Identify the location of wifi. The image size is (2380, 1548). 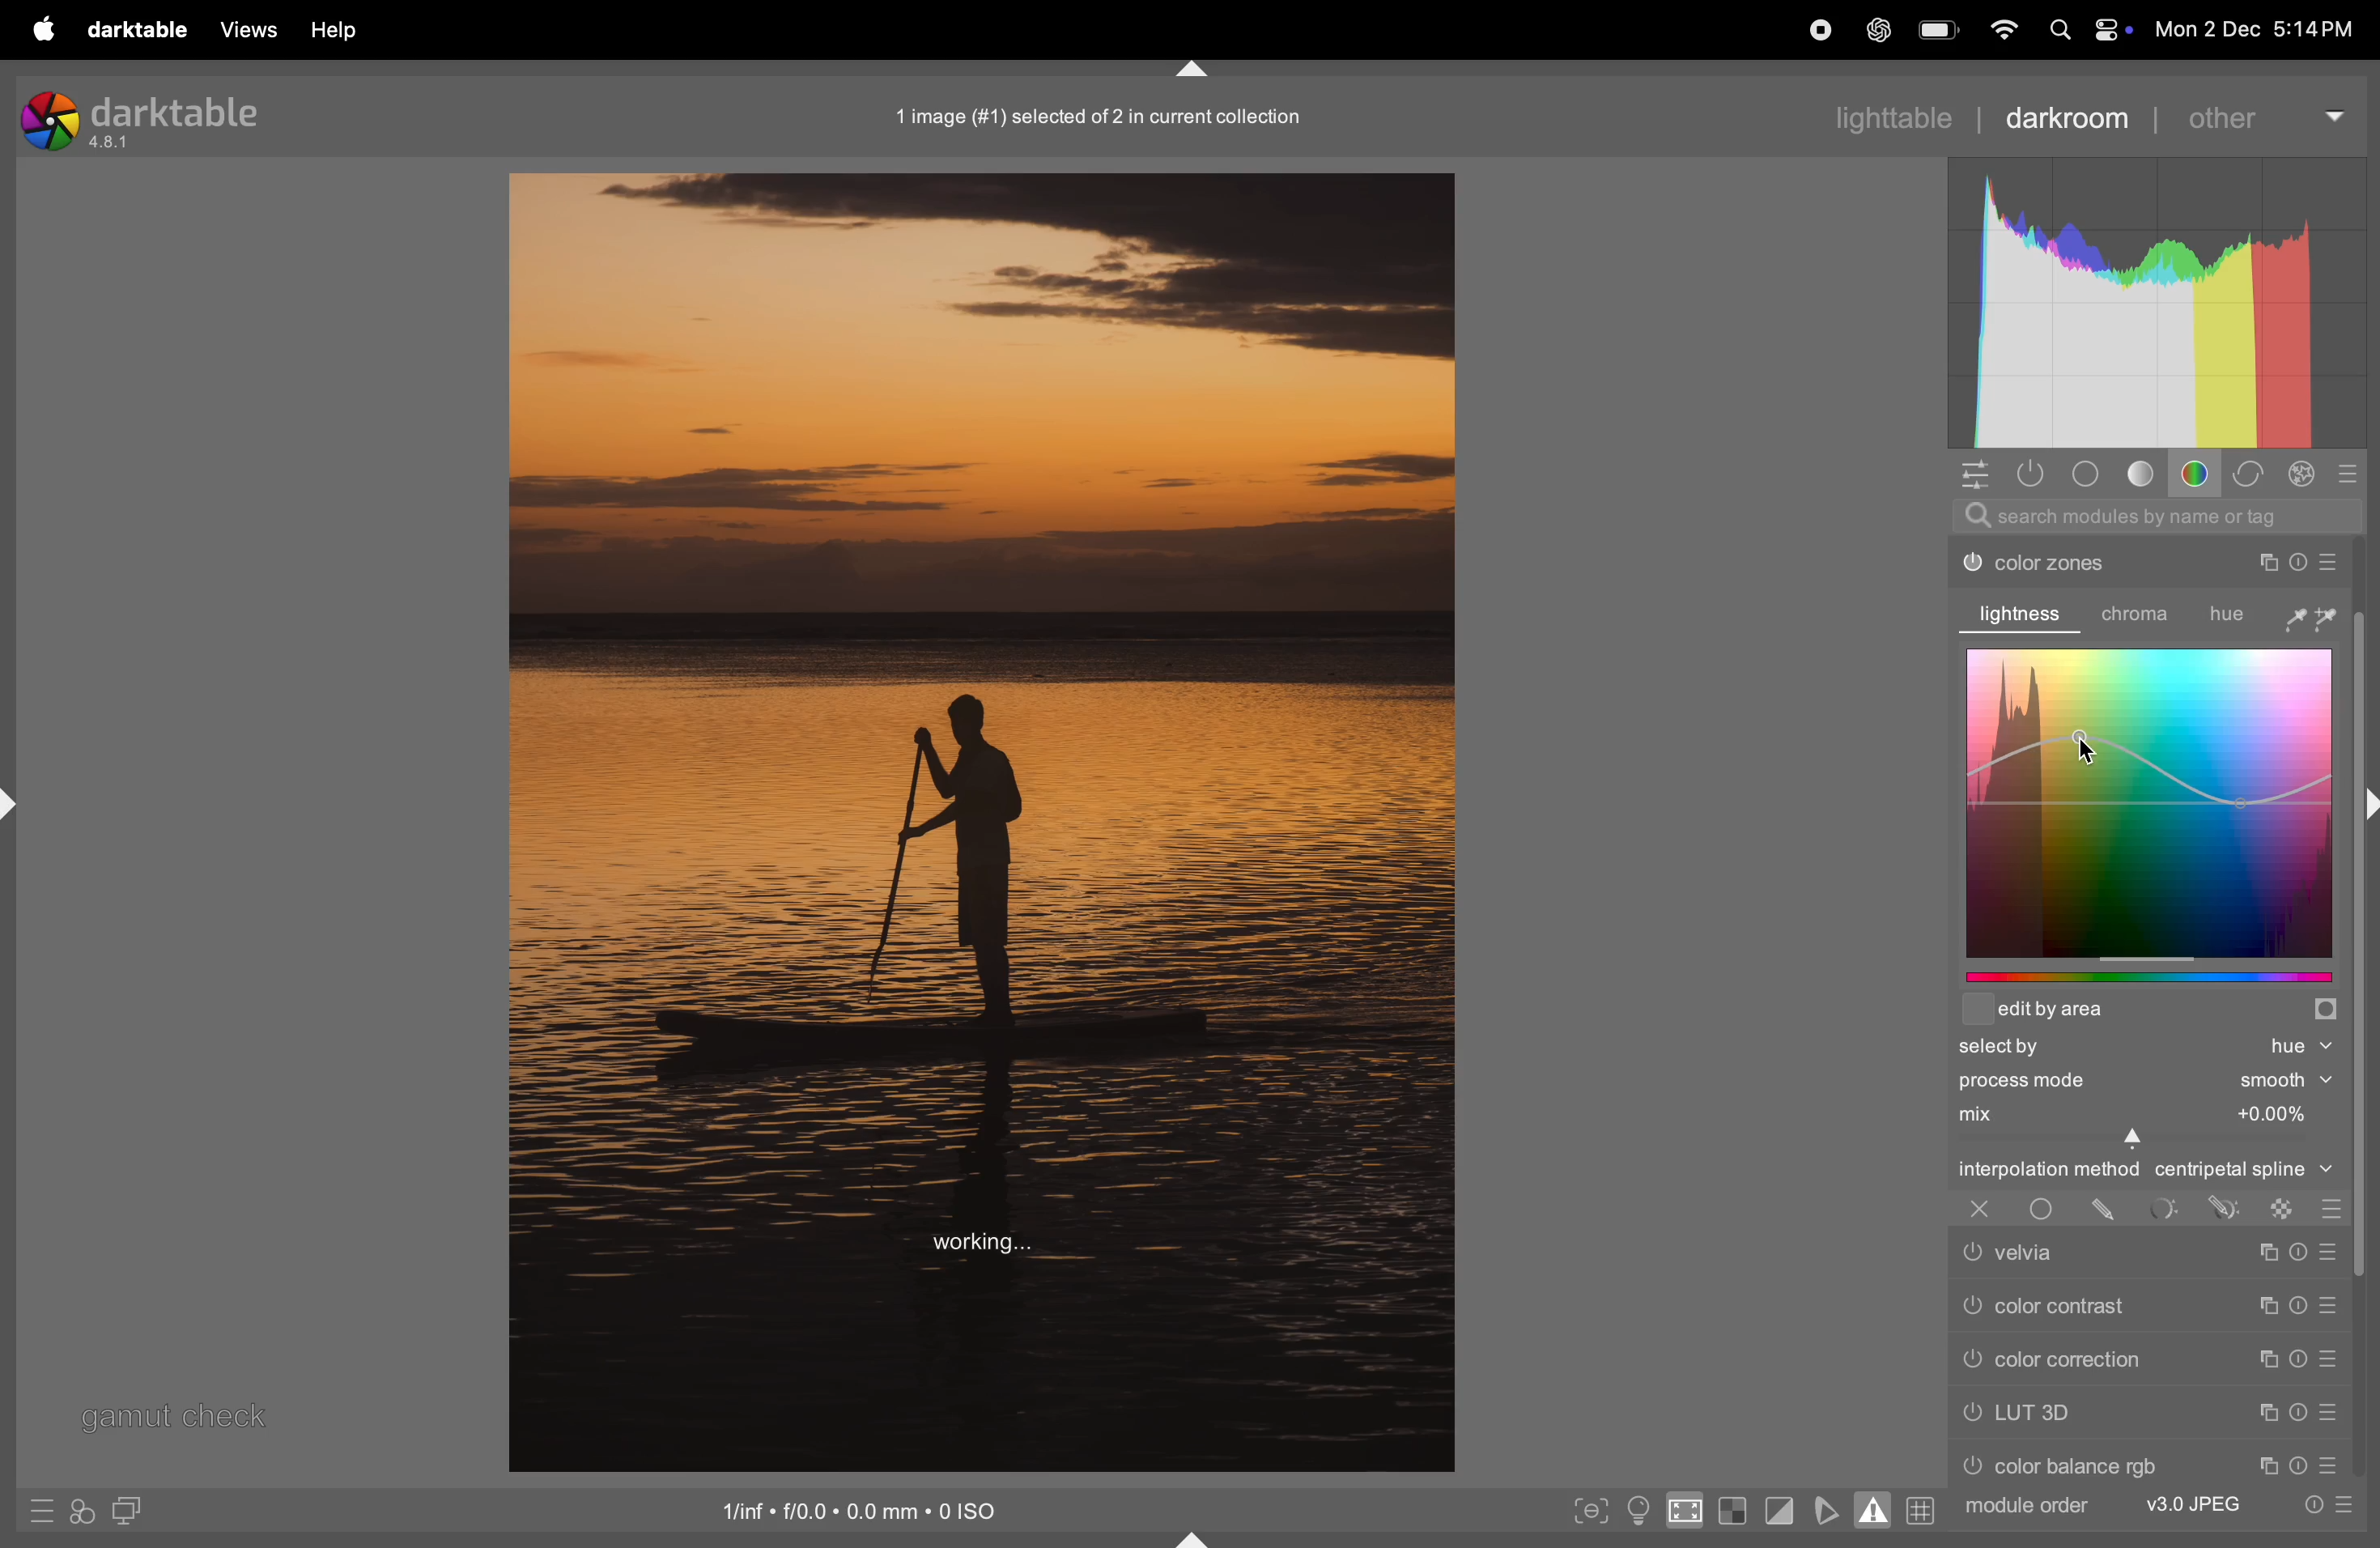
(2006, 29).